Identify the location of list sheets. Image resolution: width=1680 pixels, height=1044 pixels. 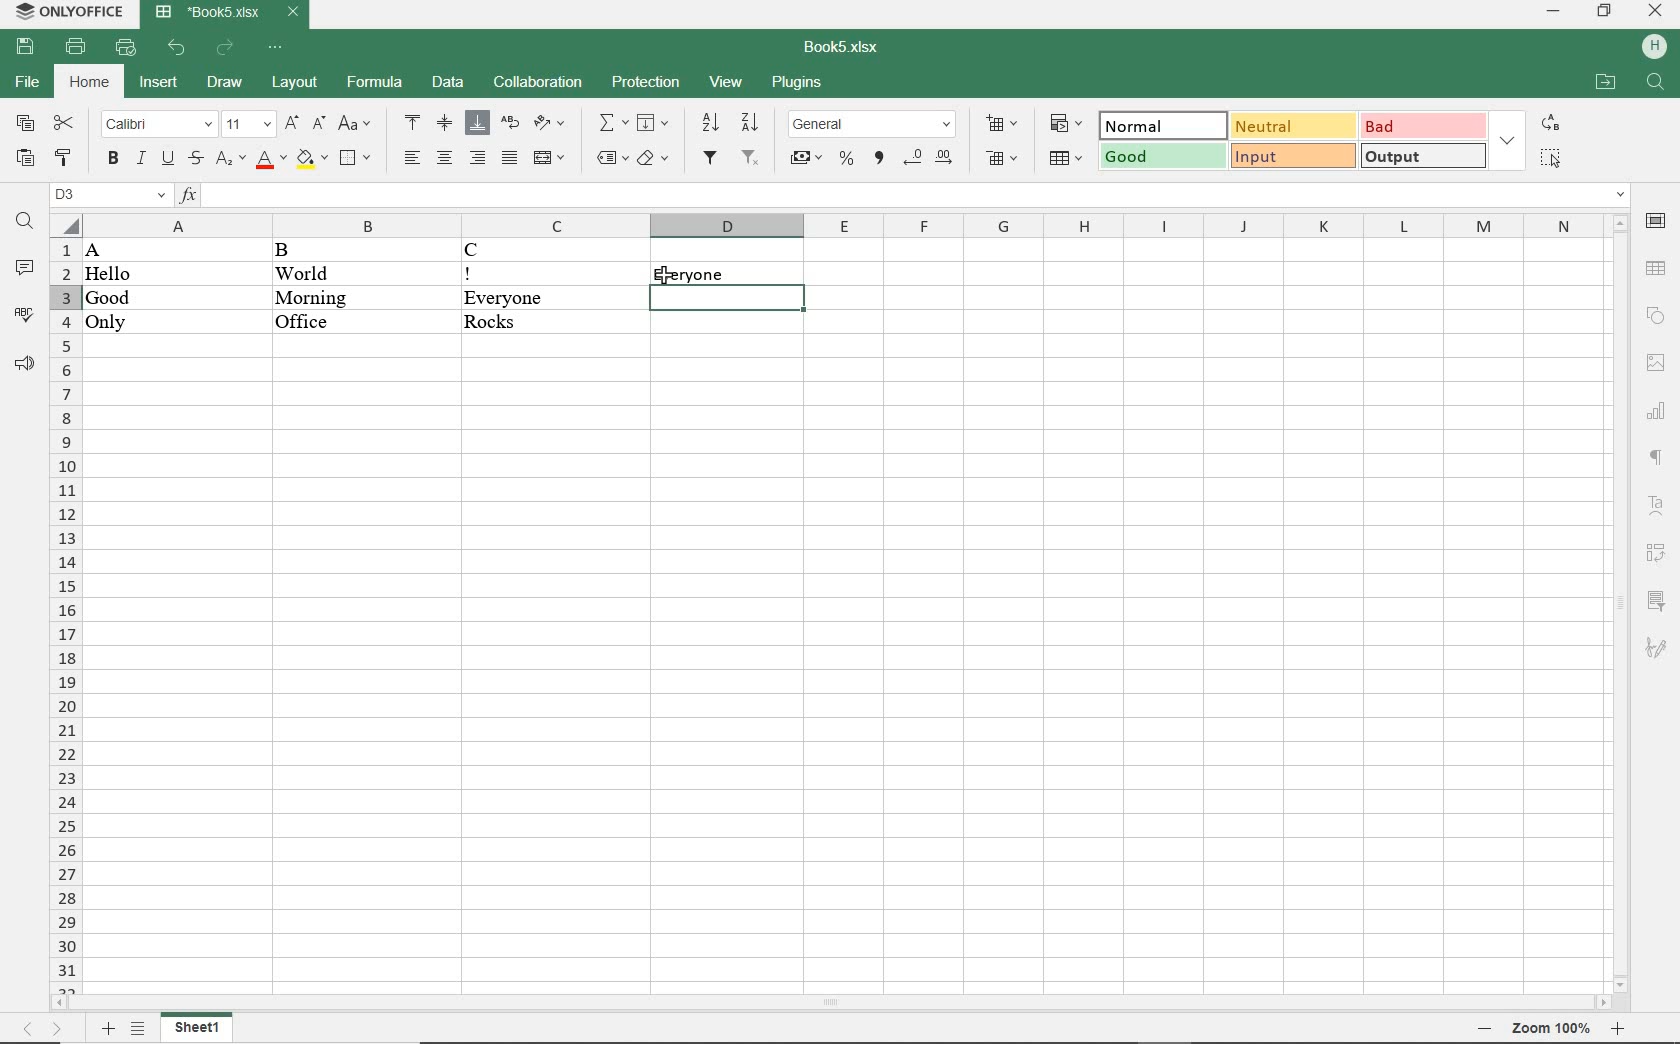
(140, 1028).